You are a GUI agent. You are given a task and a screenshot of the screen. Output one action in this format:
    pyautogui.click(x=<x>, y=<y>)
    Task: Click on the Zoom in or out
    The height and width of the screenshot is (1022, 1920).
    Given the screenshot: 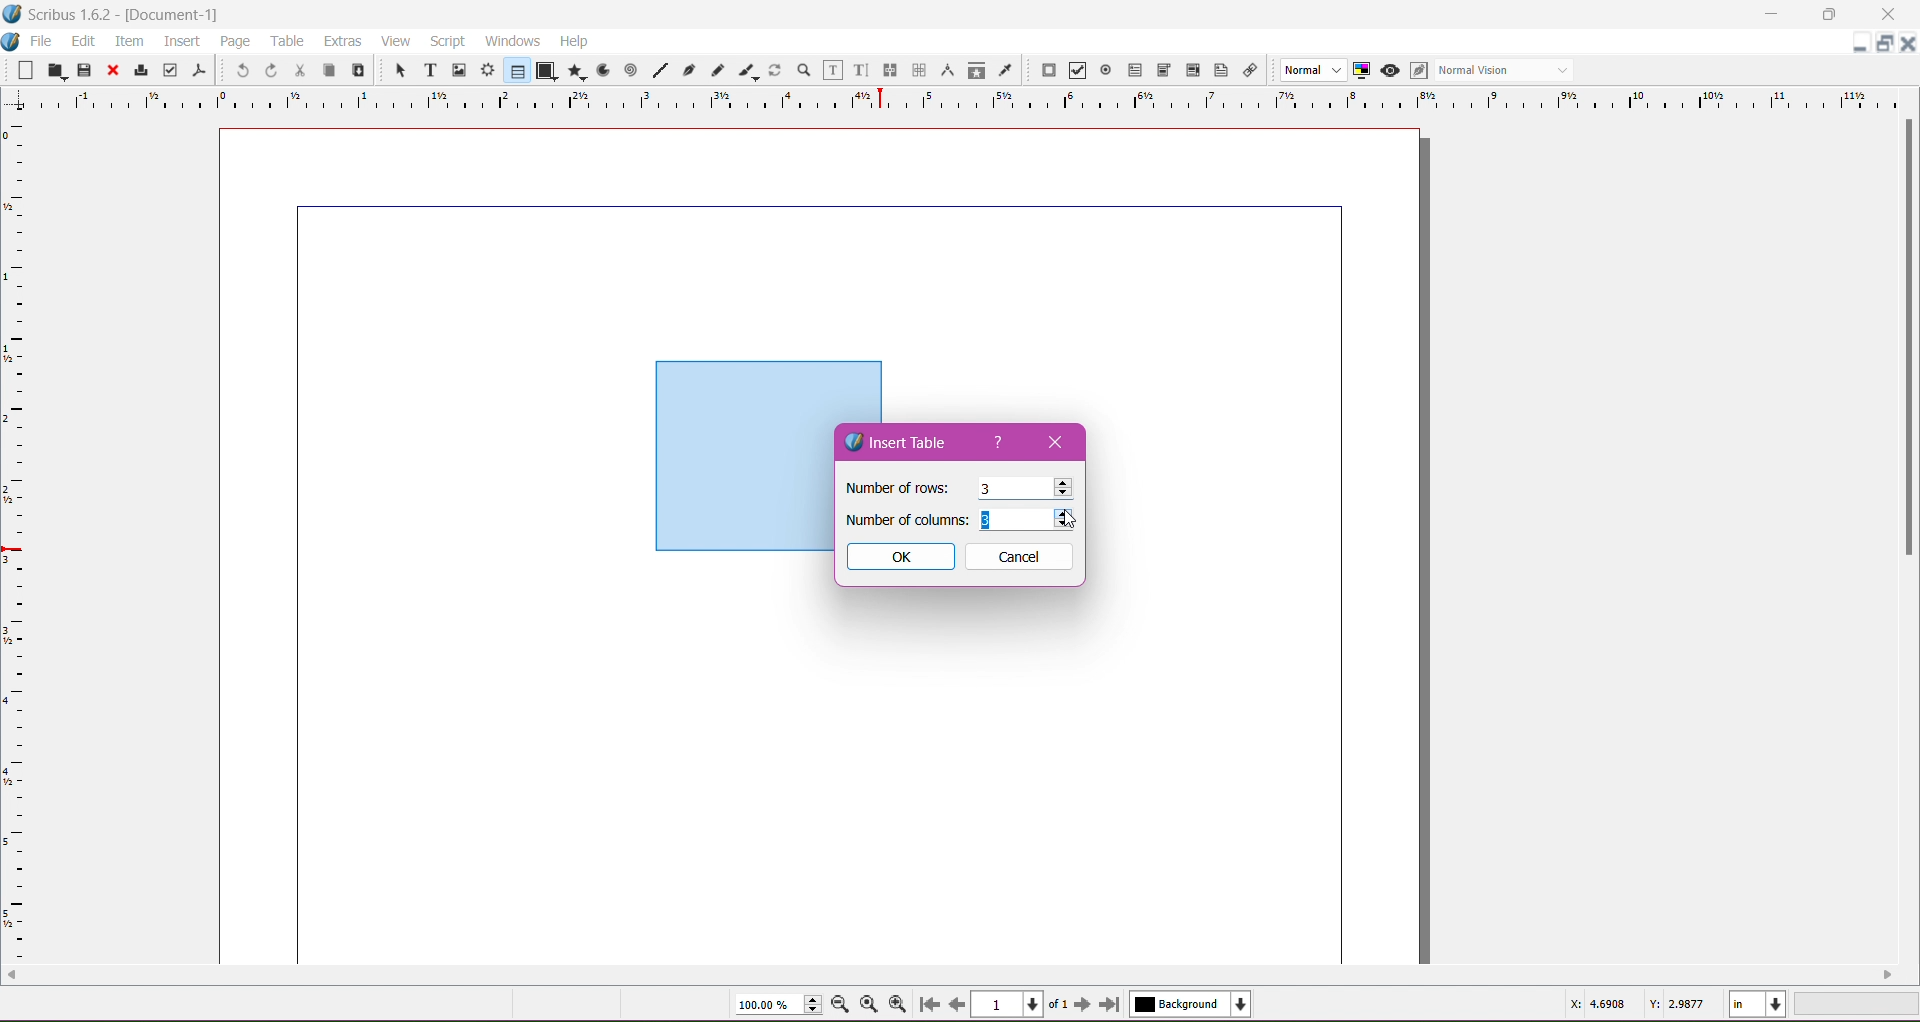 What is the action you would take?
    pyautogui.click(x=798, y=69)
    